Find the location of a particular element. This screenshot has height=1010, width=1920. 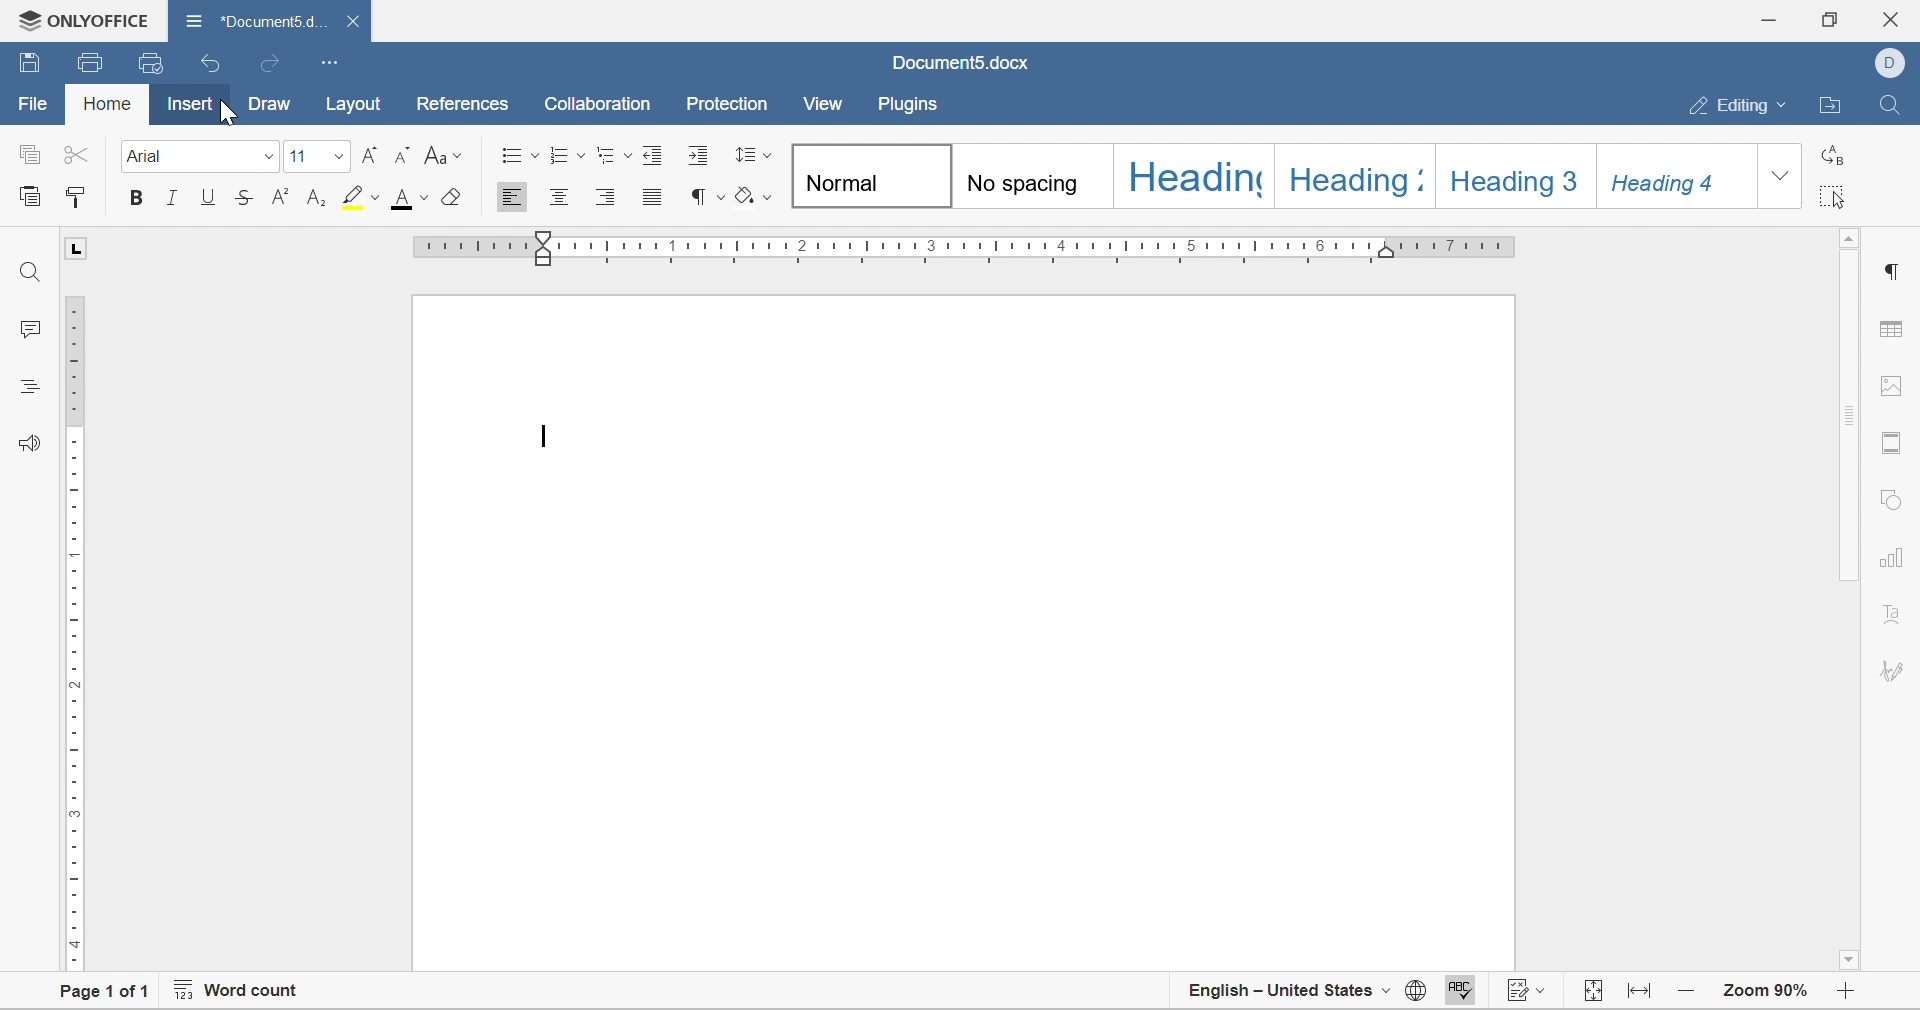

open file location is located at coordinates (1830, 104).